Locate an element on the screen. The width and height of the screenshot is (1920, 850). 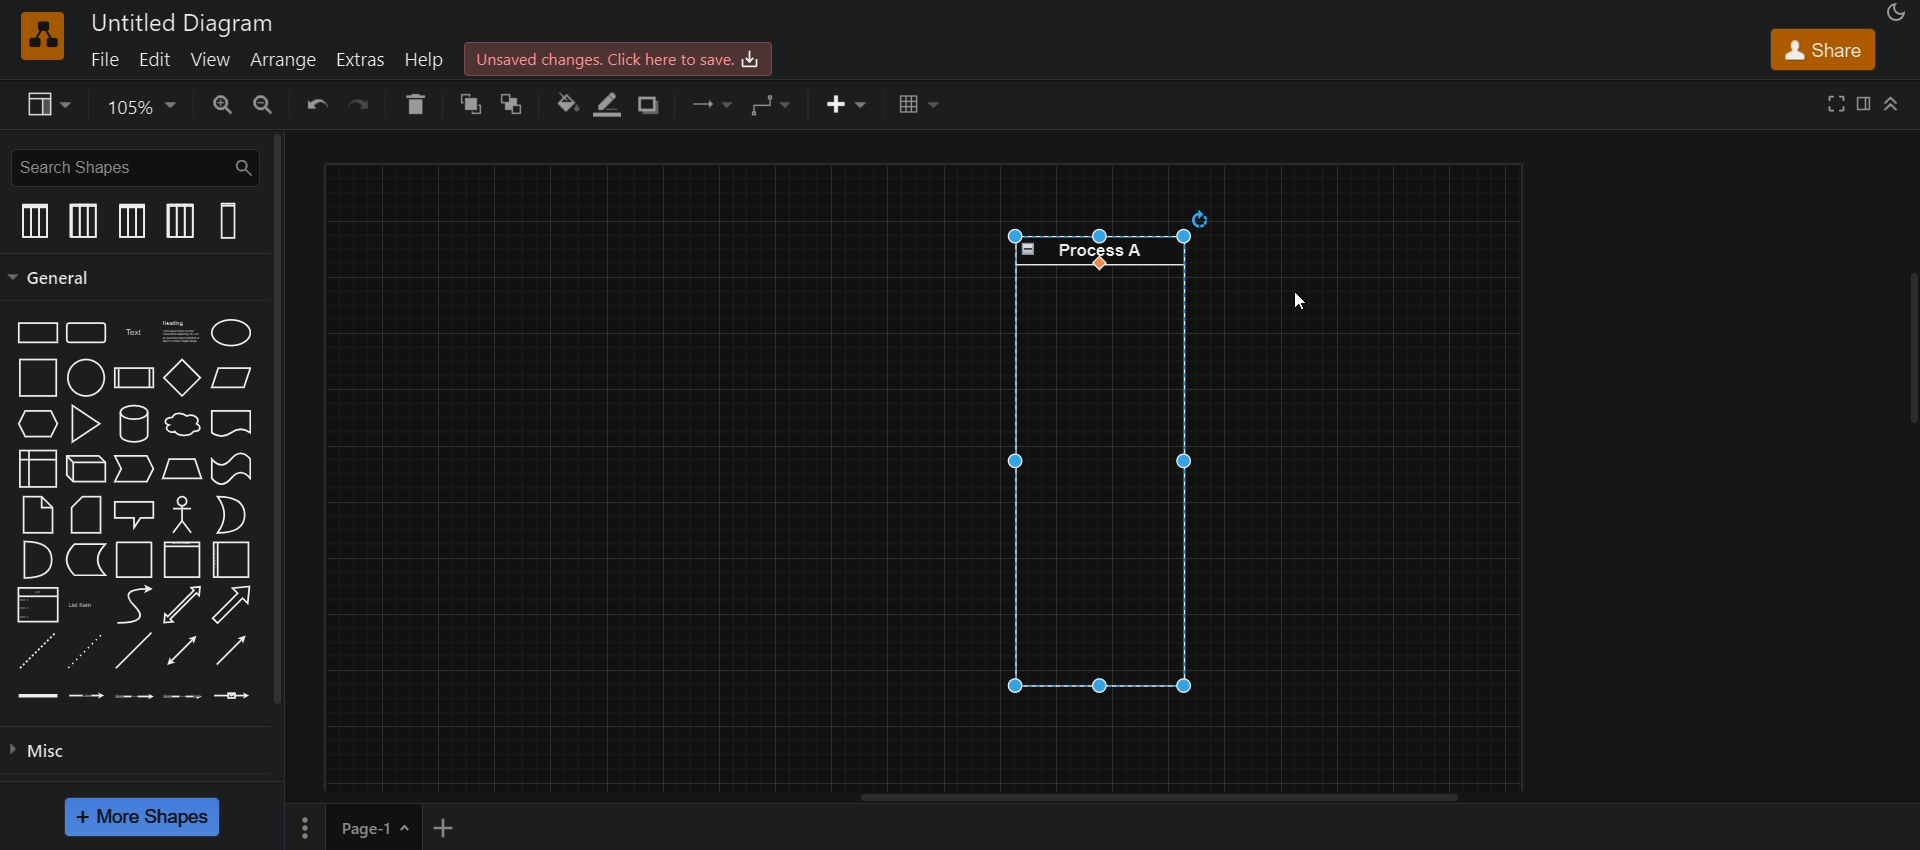
connector with 2 labels is located at coordinates (136, 696).